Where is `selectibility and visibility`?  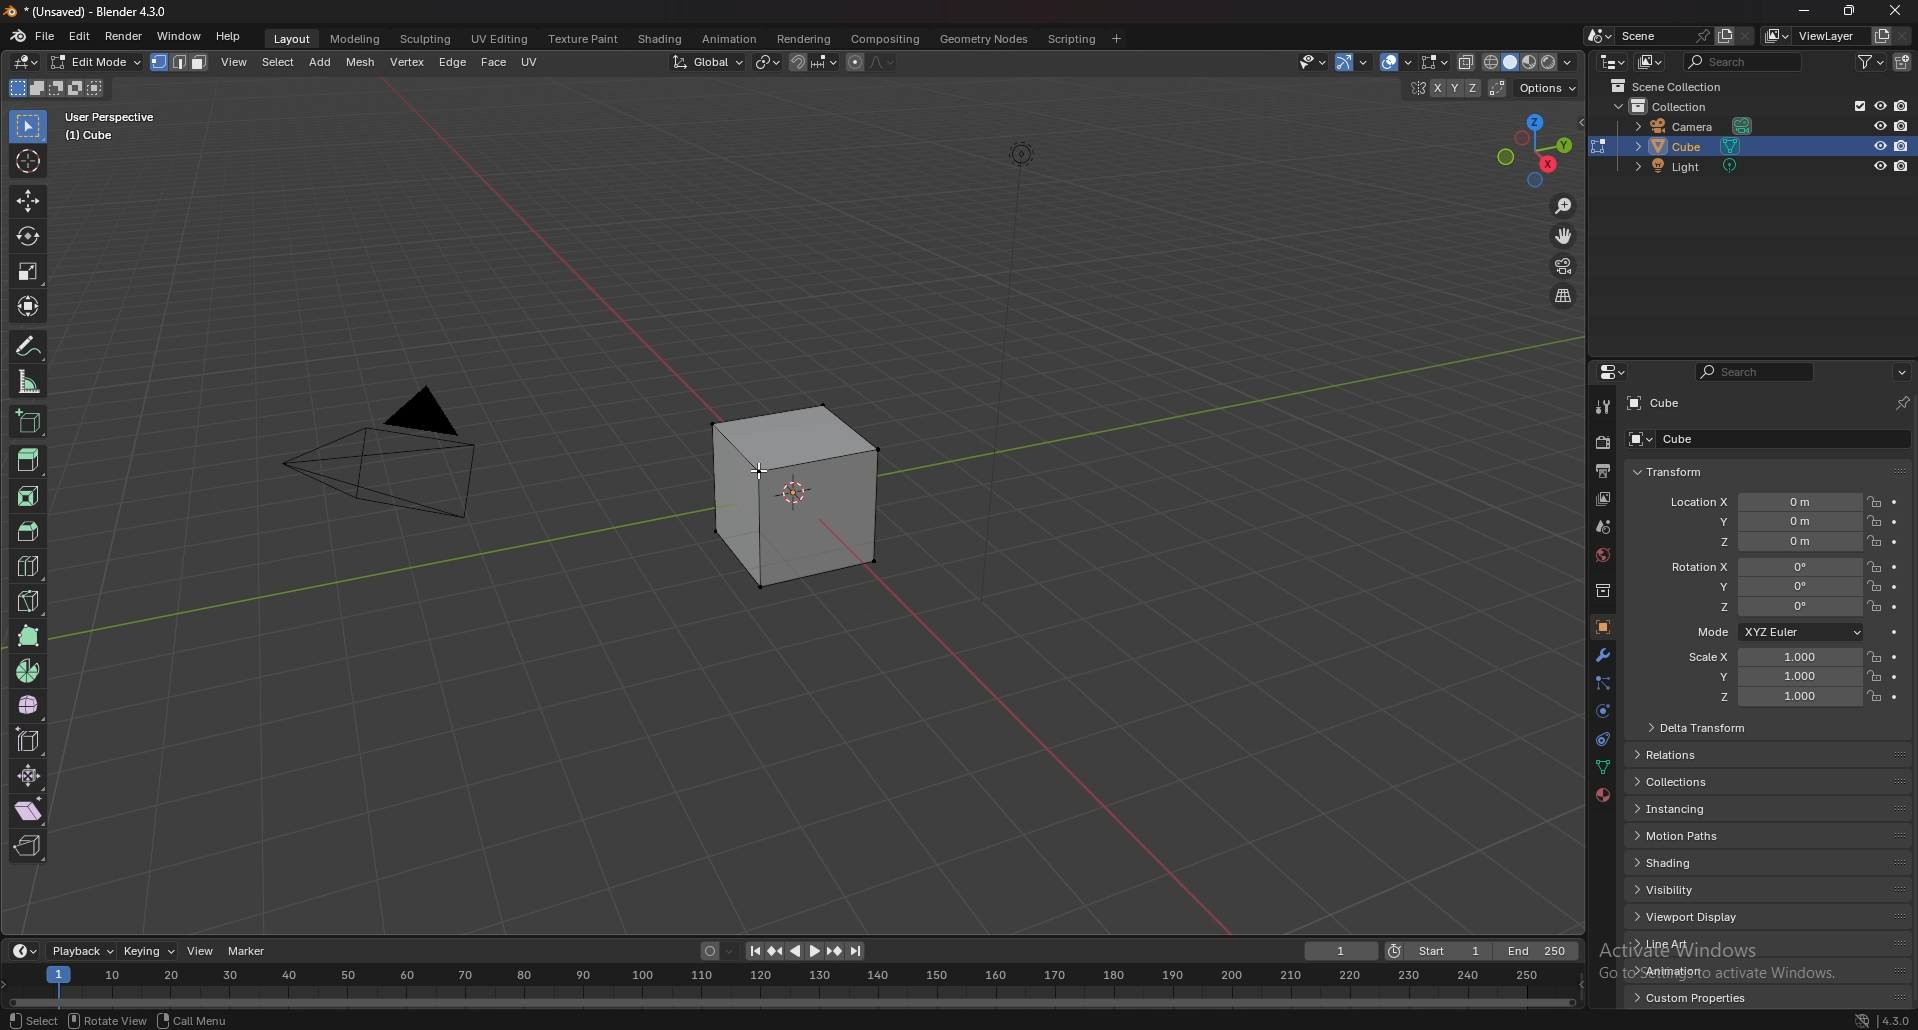
selectibility and visibility is located at coordinates (1346, 63).